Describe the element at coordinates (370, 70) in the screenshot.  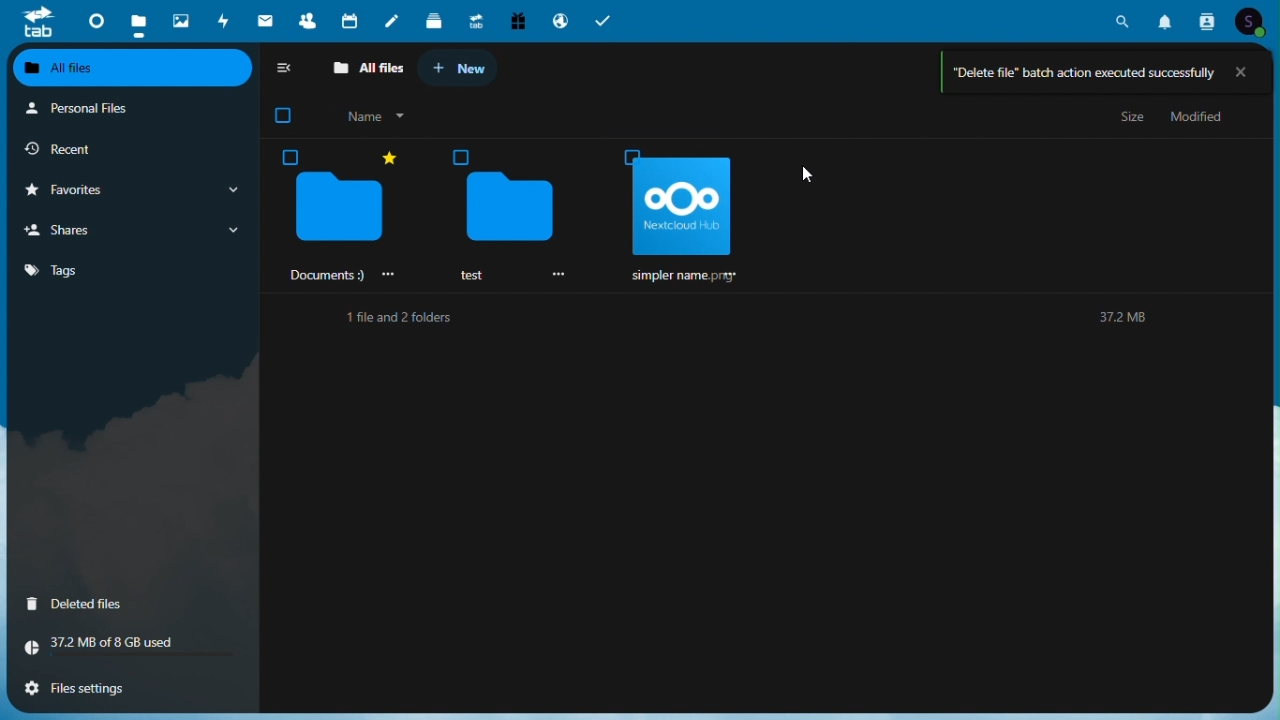
I see `All files` at that location.